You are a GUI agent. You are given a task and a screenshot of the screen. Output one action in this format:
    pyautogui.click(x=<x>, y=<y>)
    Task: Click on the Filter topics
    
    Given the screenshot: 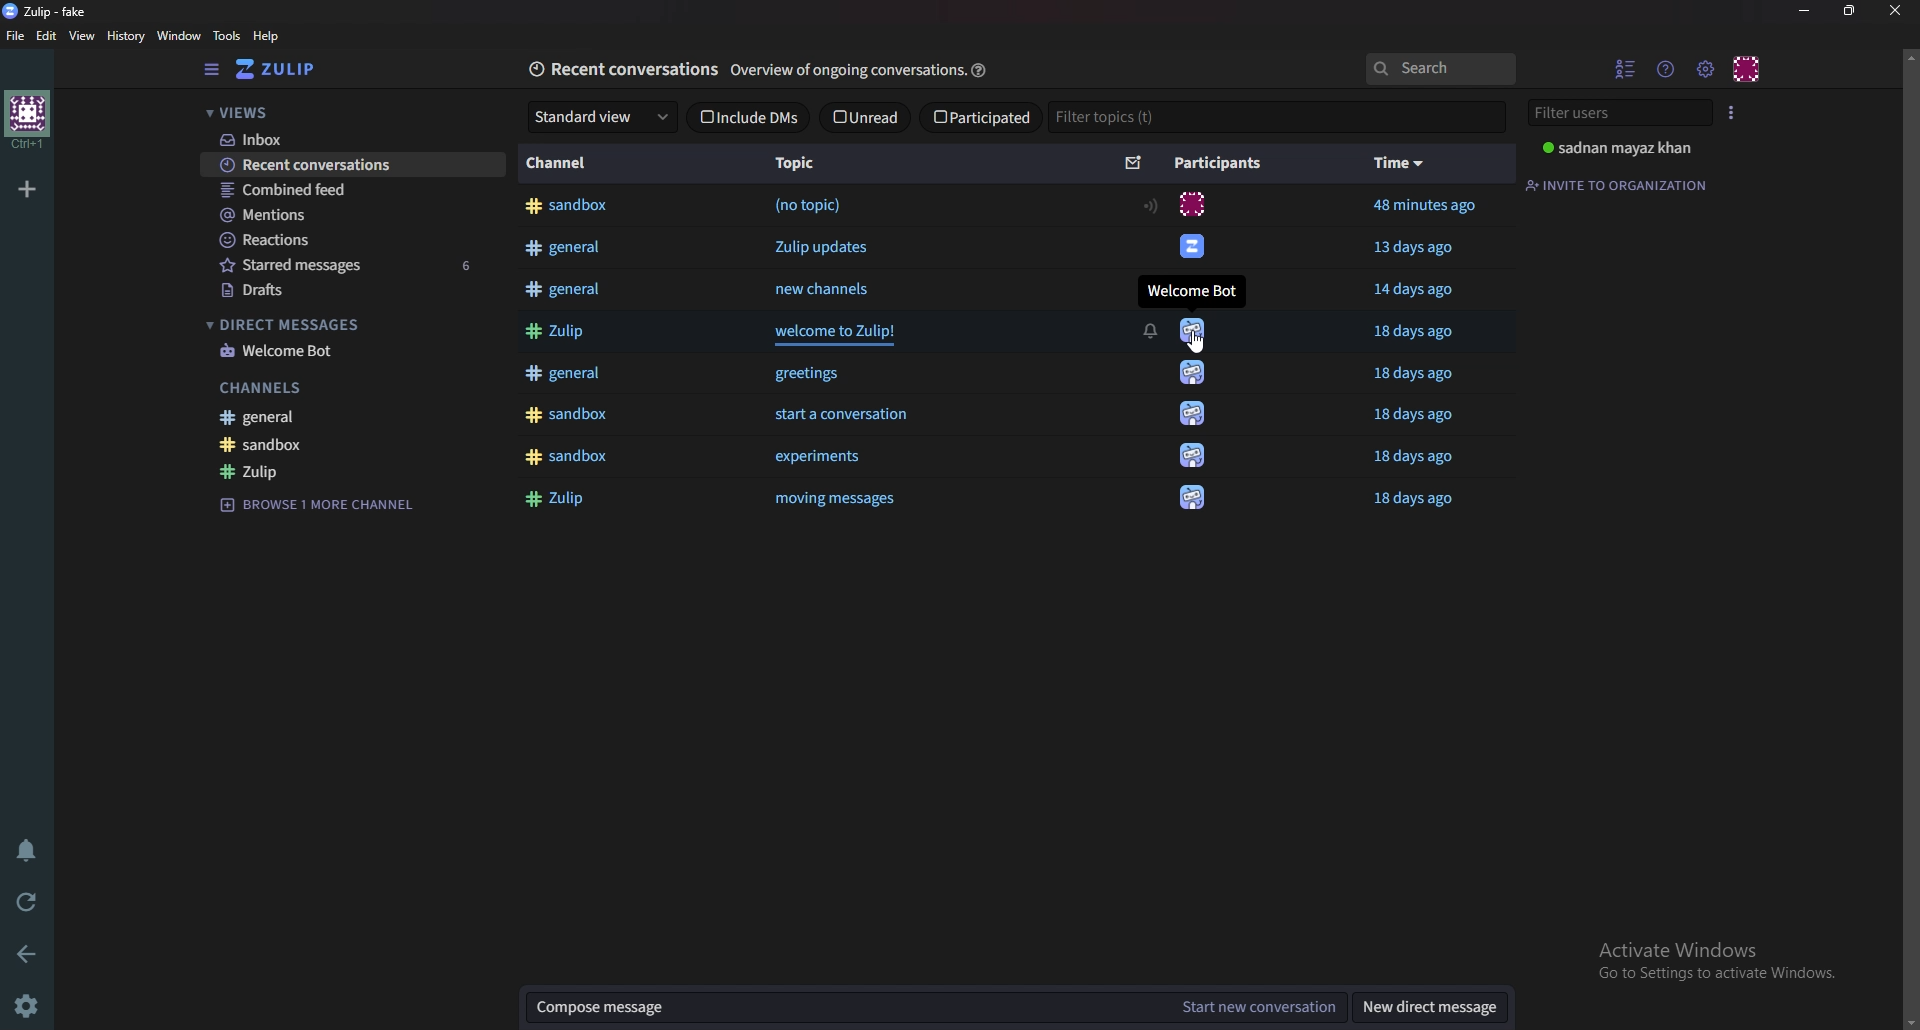 What is the action you would take?
    pyautogui.click(x=1122, y=118)
    